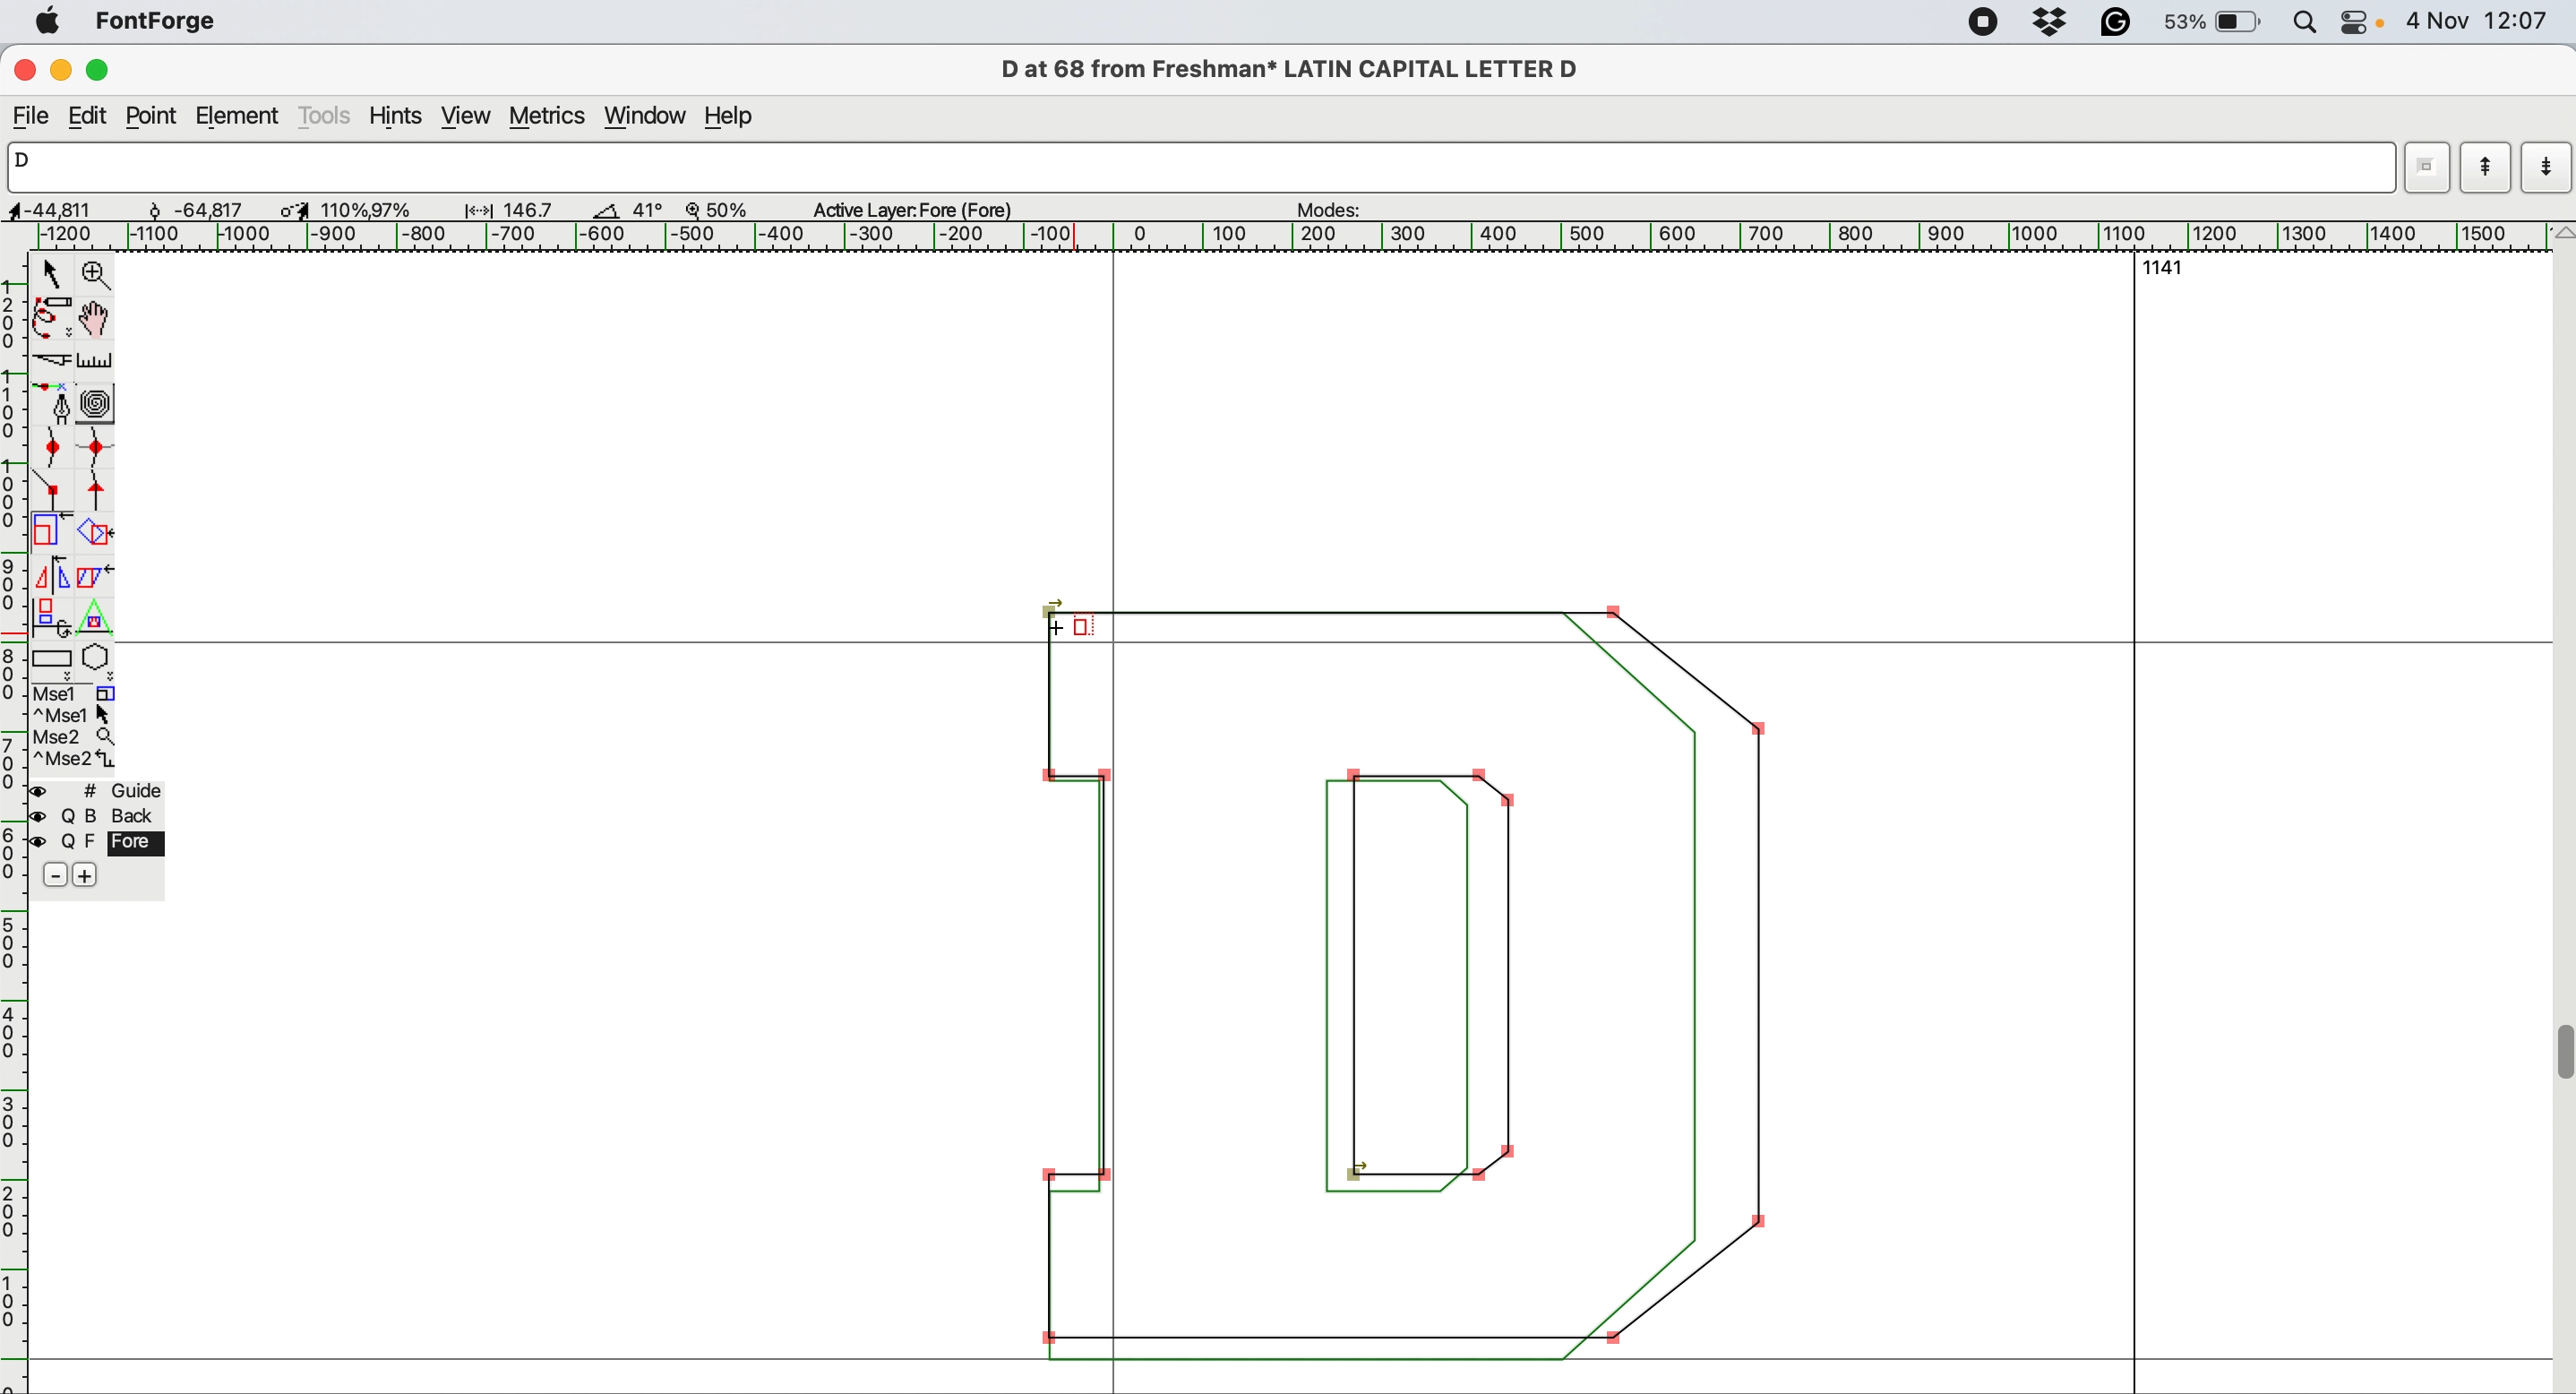 The image size is (2576, 1394). Describe the element at coordinates (2486, 168) in the screenshot. I see `previous letter` at that location.